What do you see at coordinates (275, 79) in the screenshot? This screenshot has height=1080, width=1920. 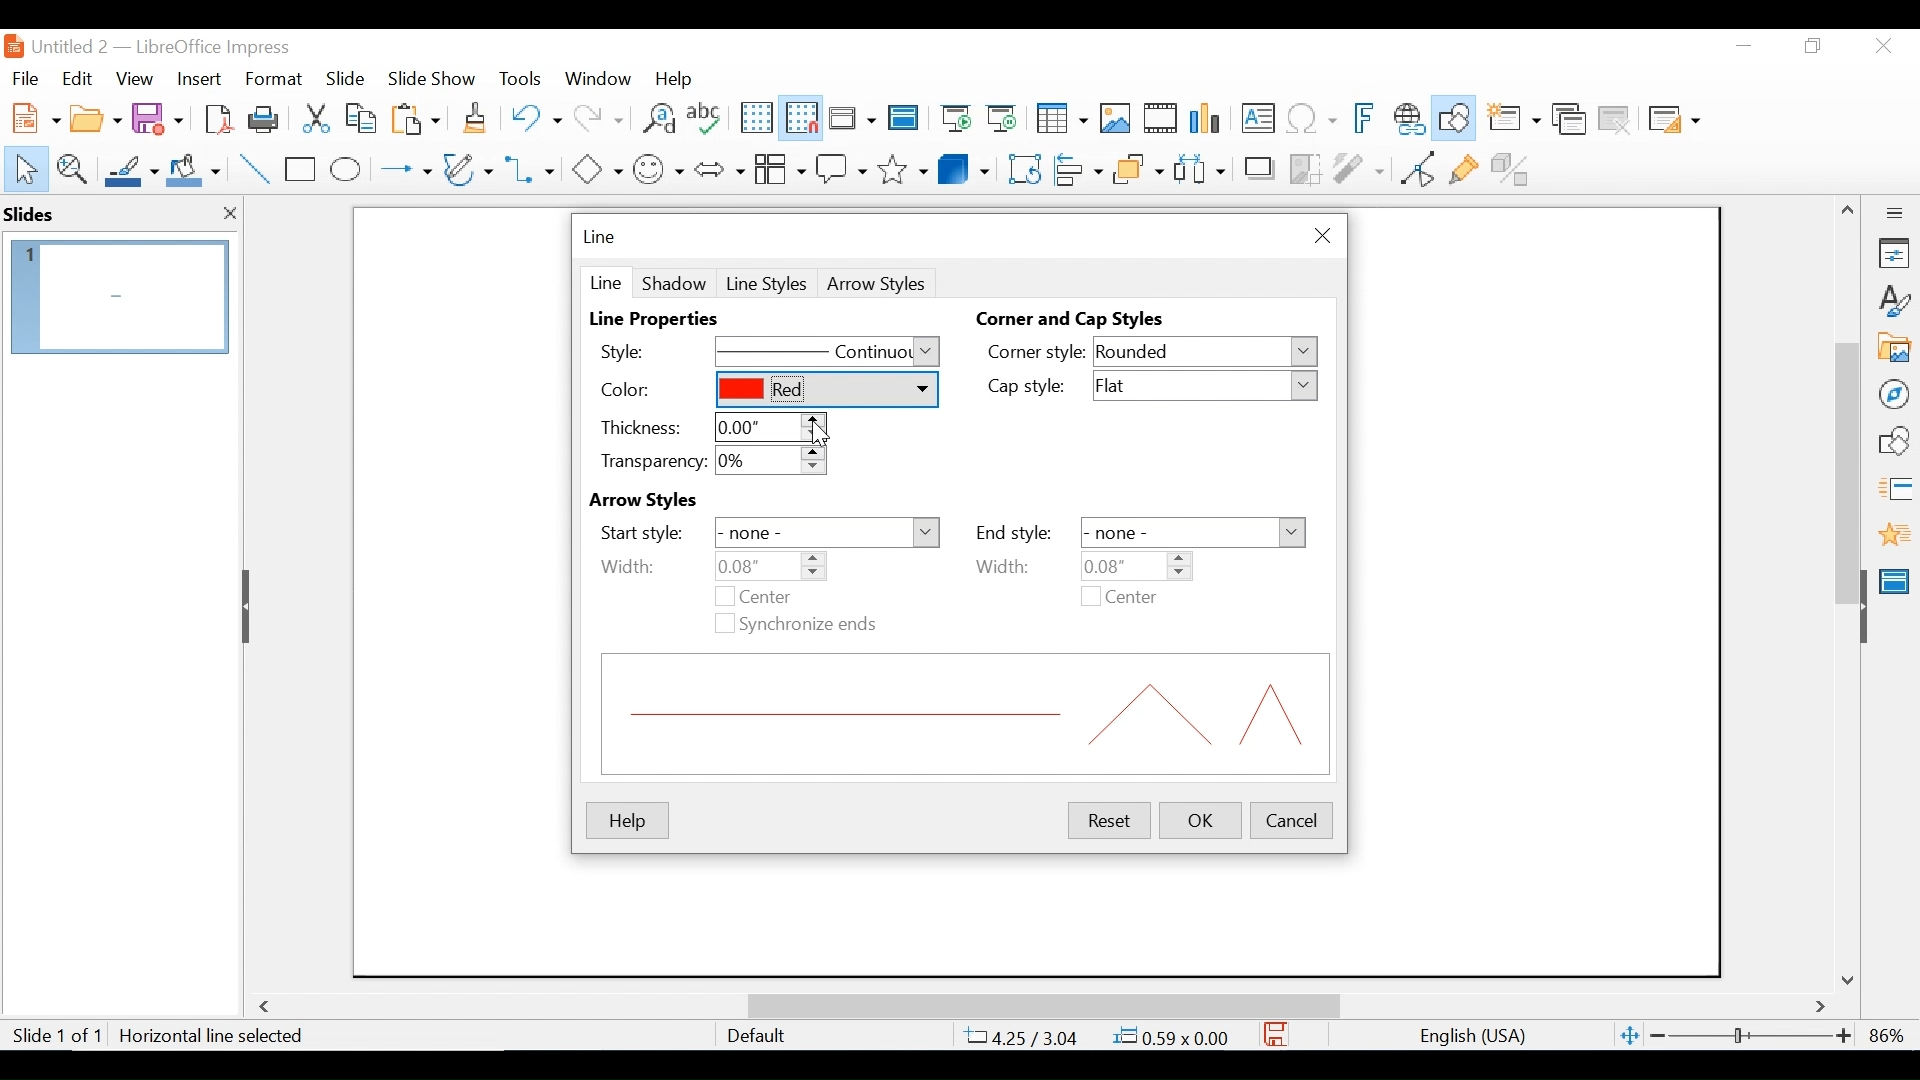 I see `Format` at bounding box center [275, 79].